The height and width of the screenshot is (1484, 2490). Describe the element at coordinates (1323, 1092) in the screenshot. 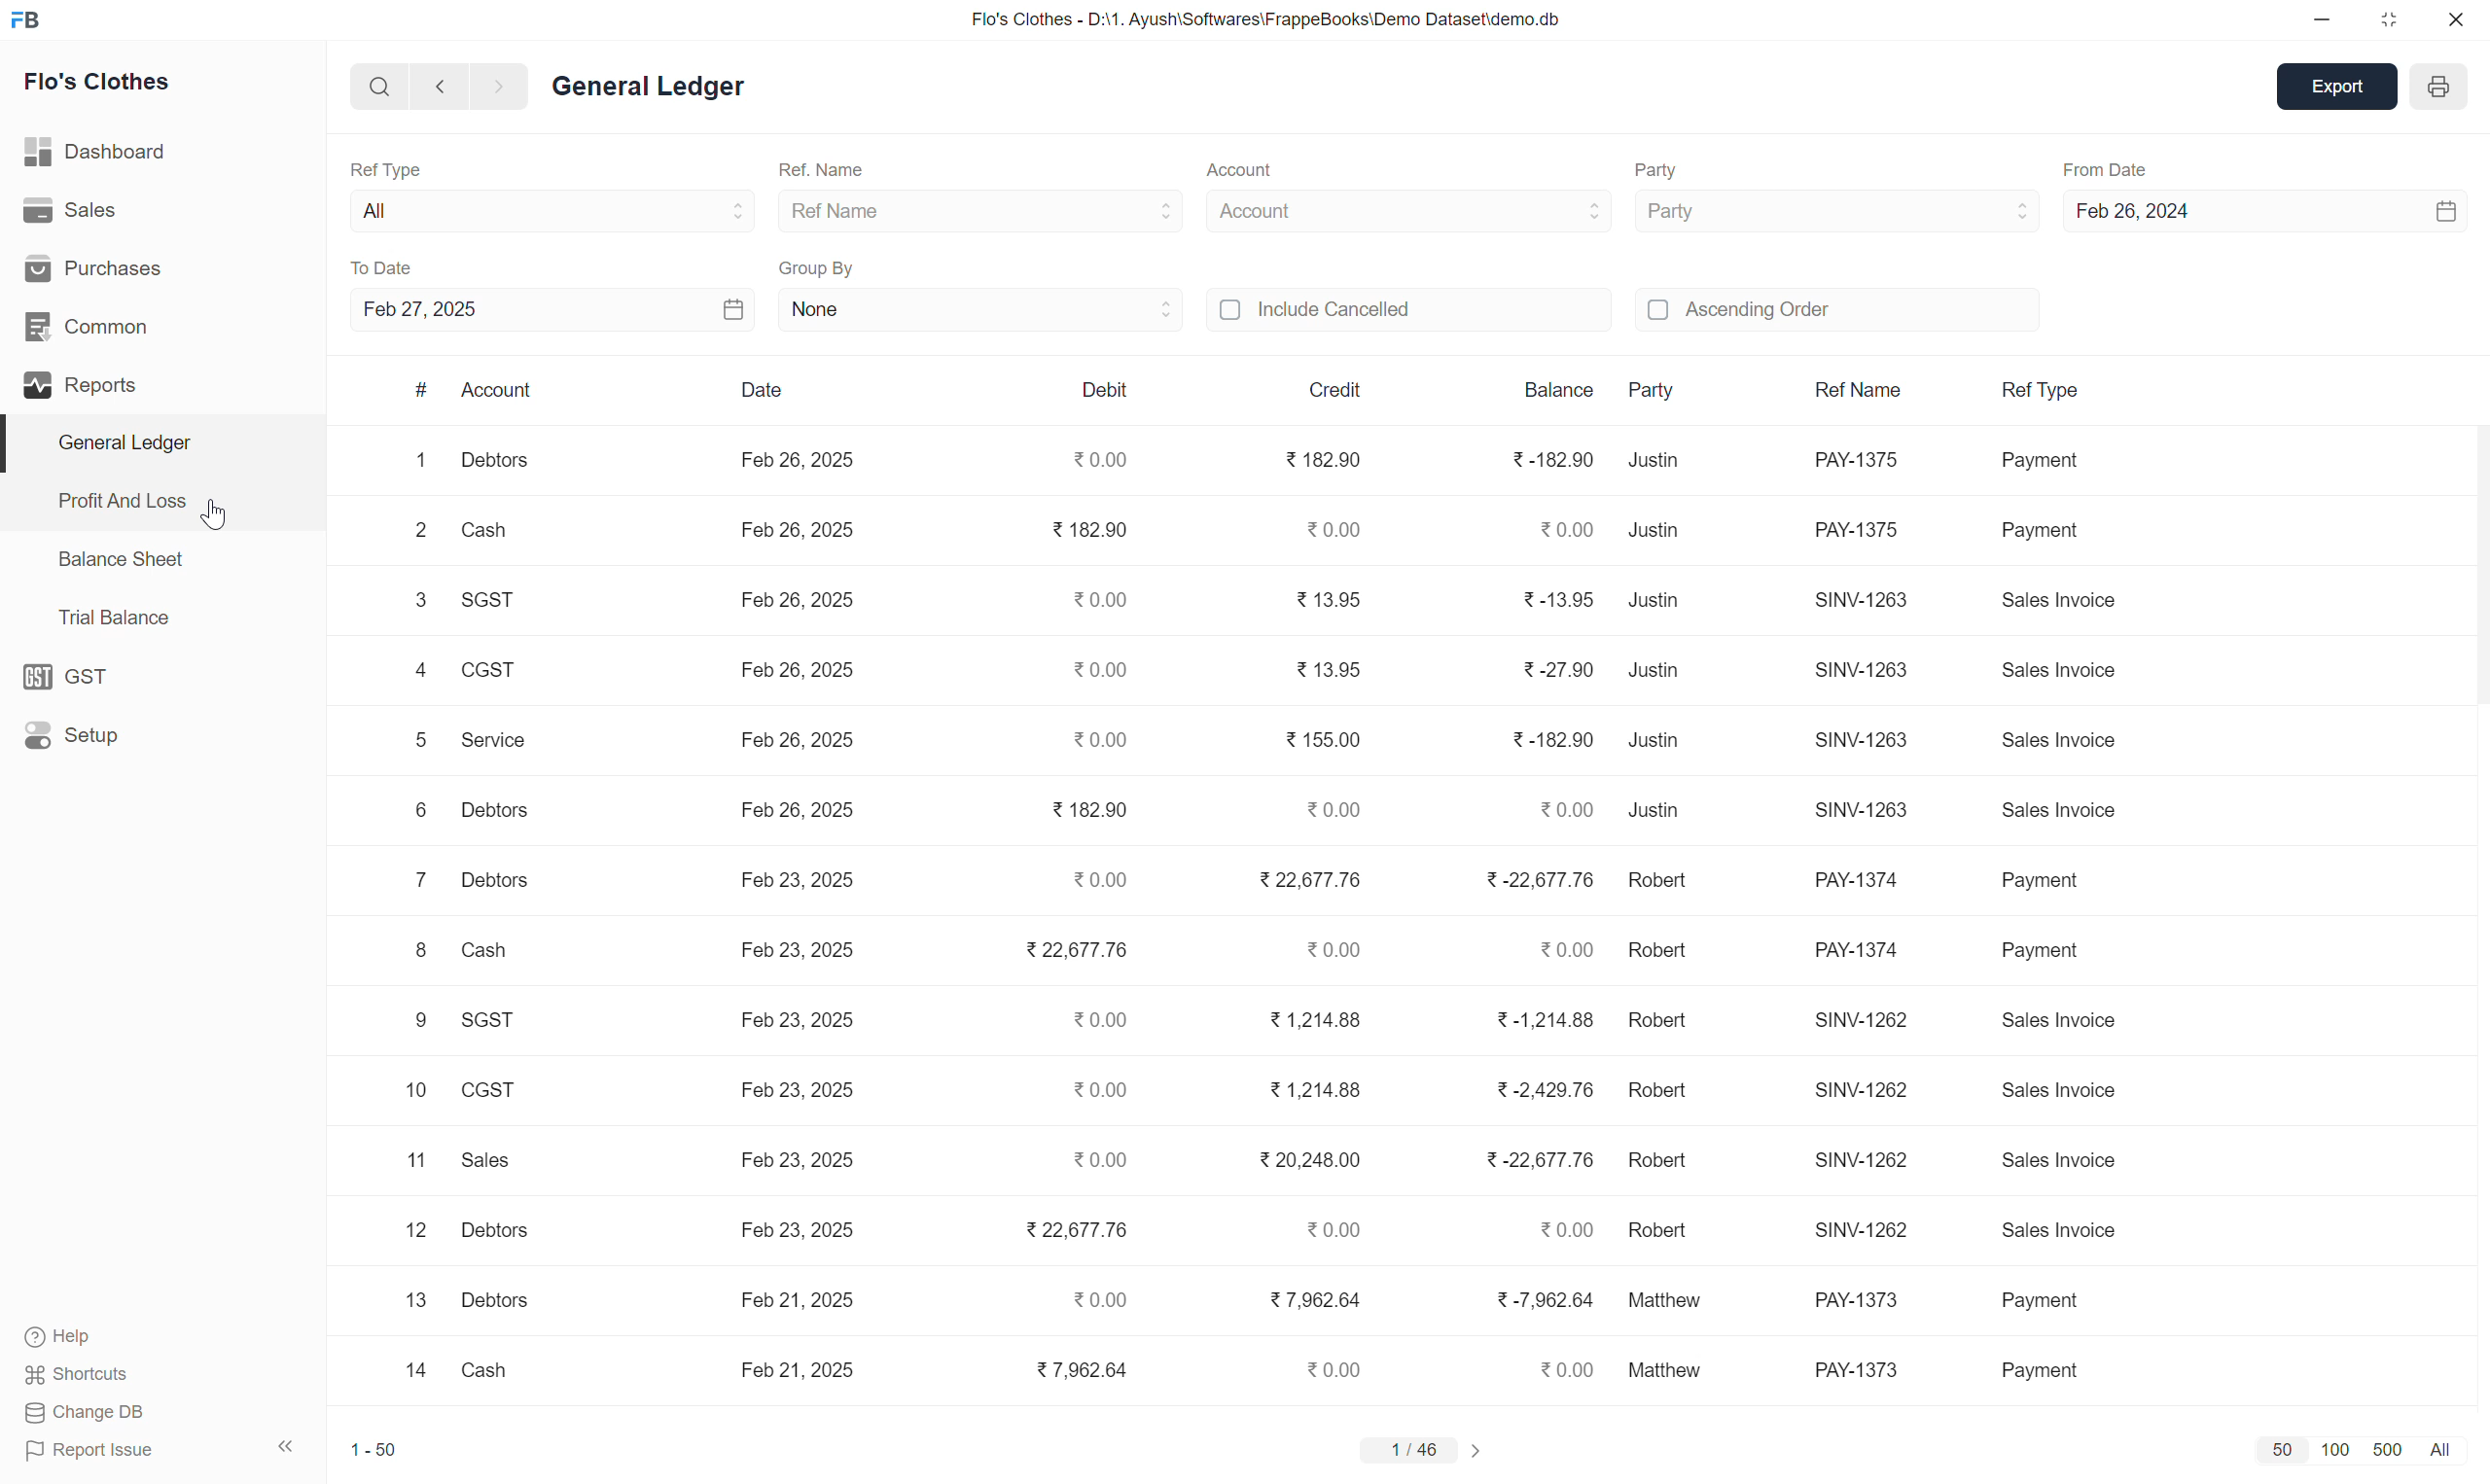

I see `₹1,214.88` at that location.